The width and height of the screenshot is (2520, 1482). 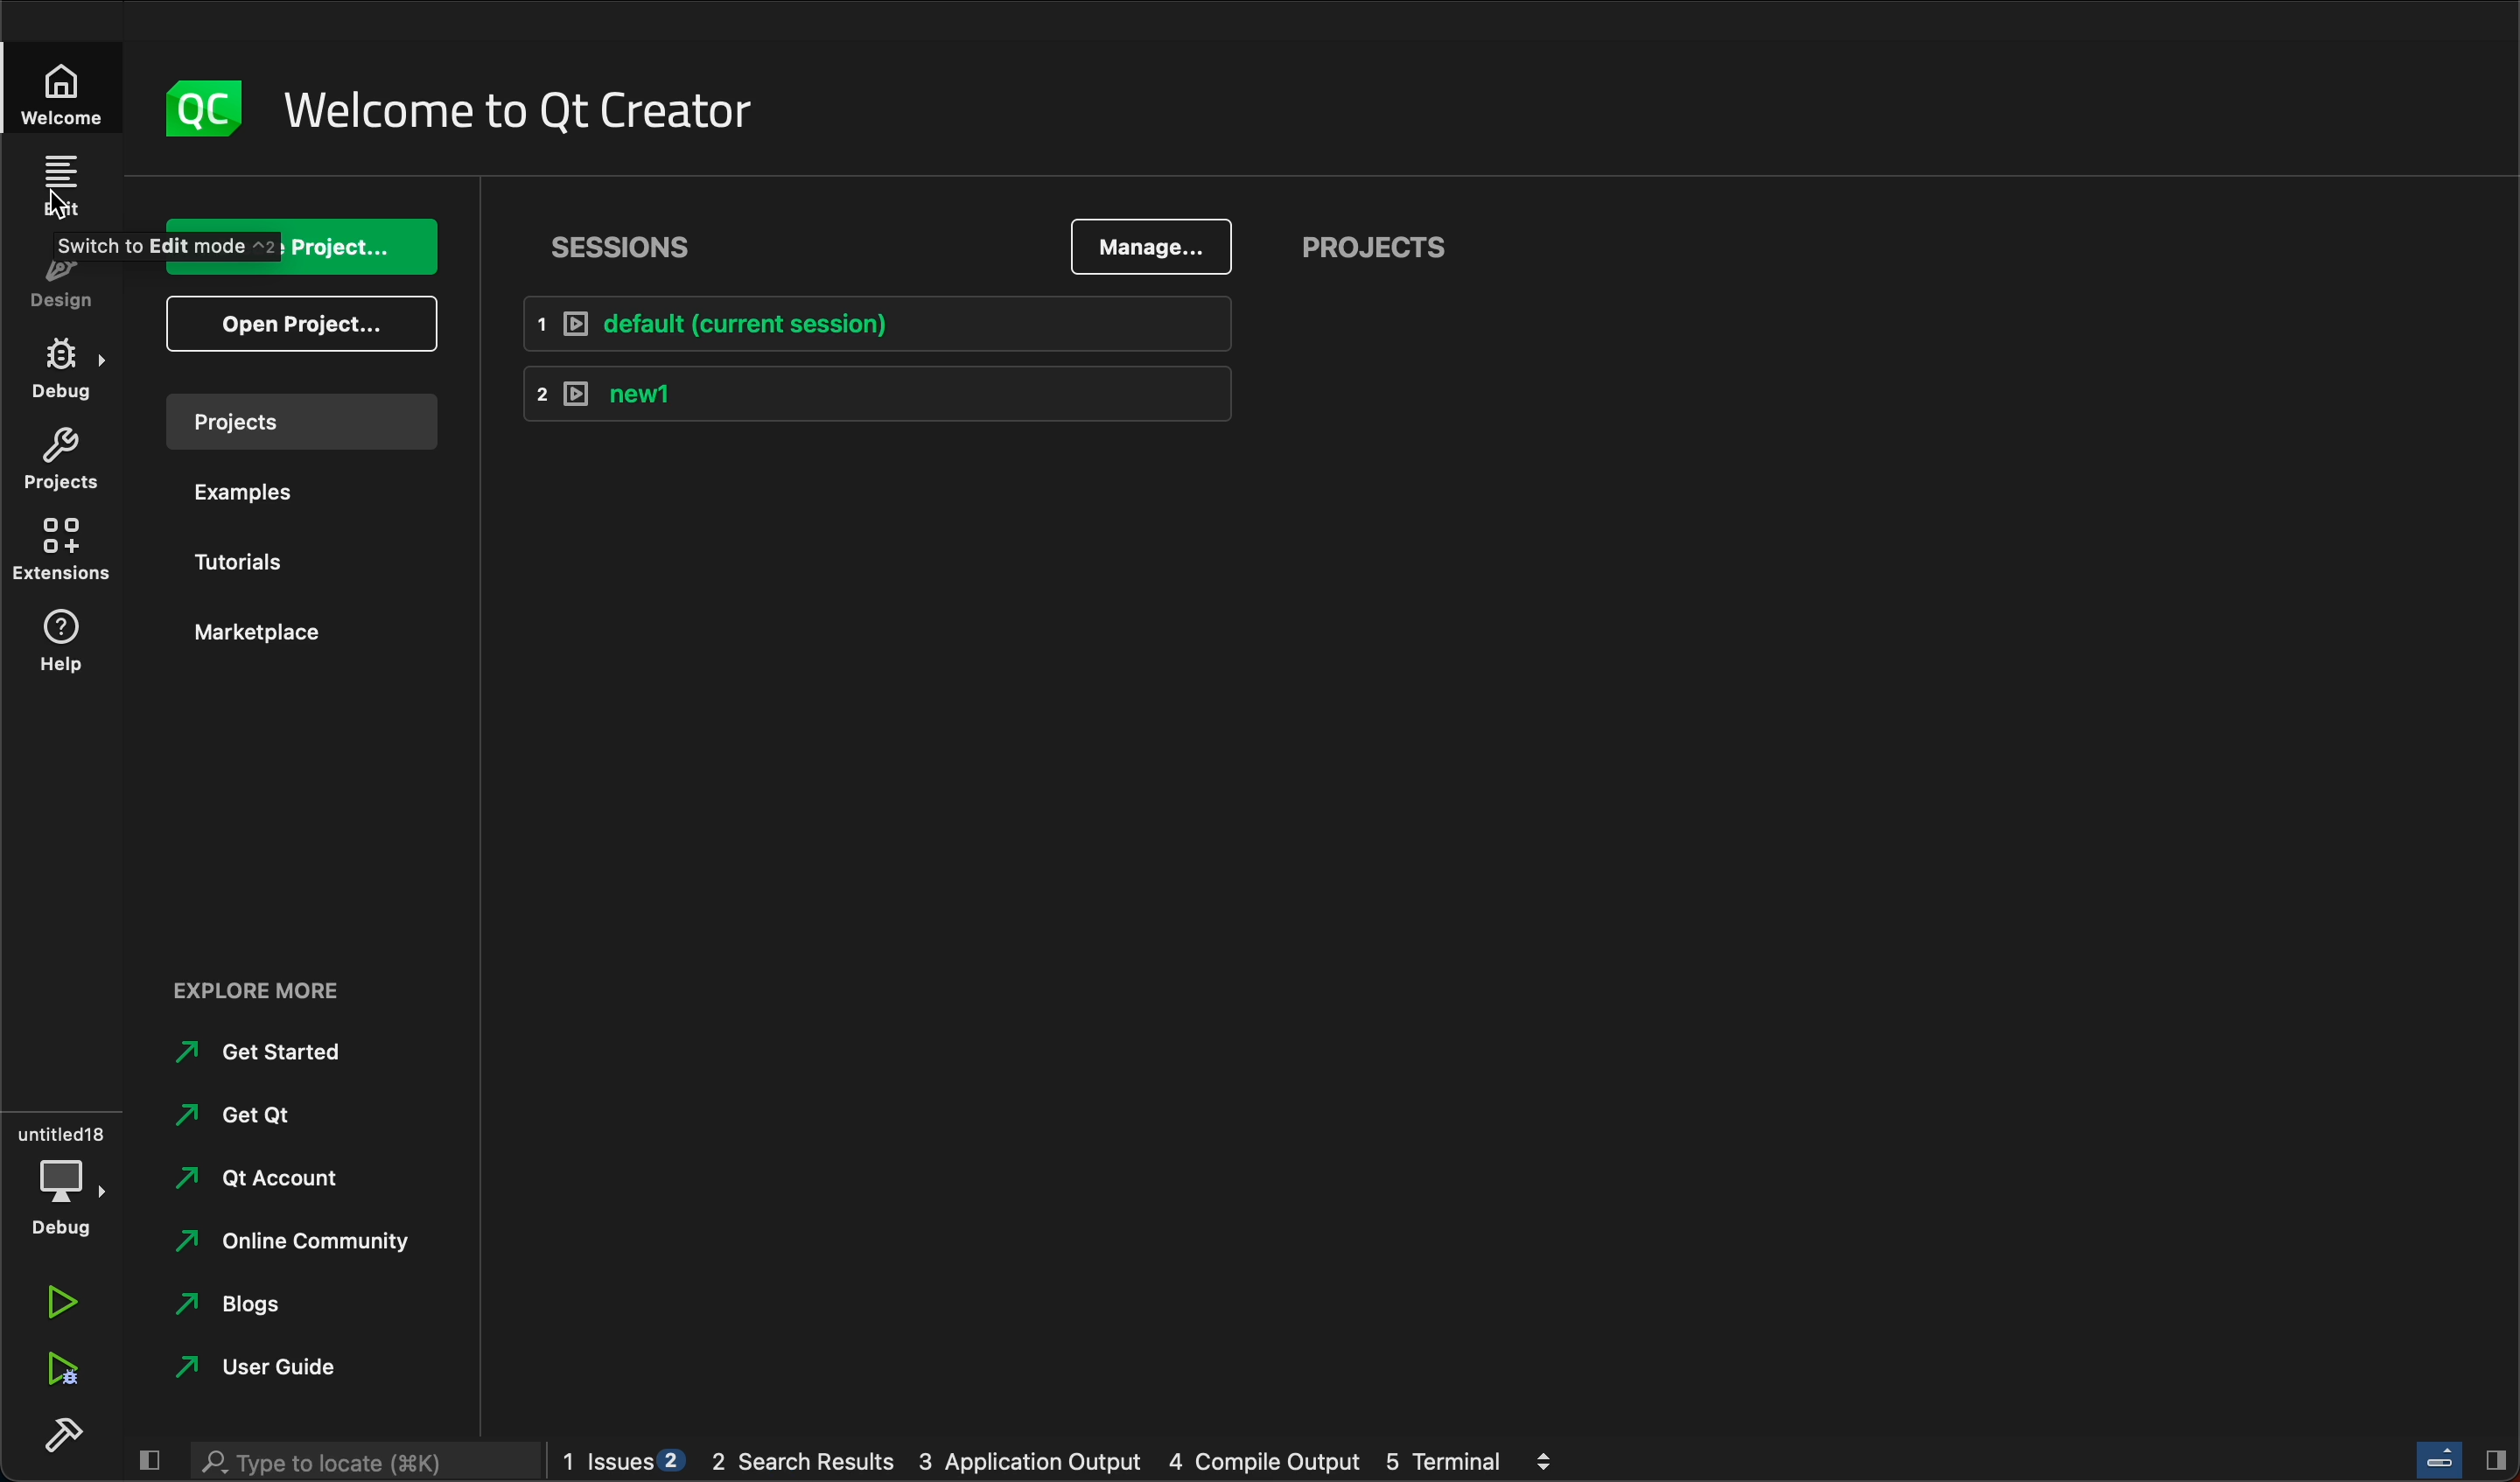 What do you see at coordinates (73, 646) in the screenshot?
I see `help` at bounding box center [73, 646].